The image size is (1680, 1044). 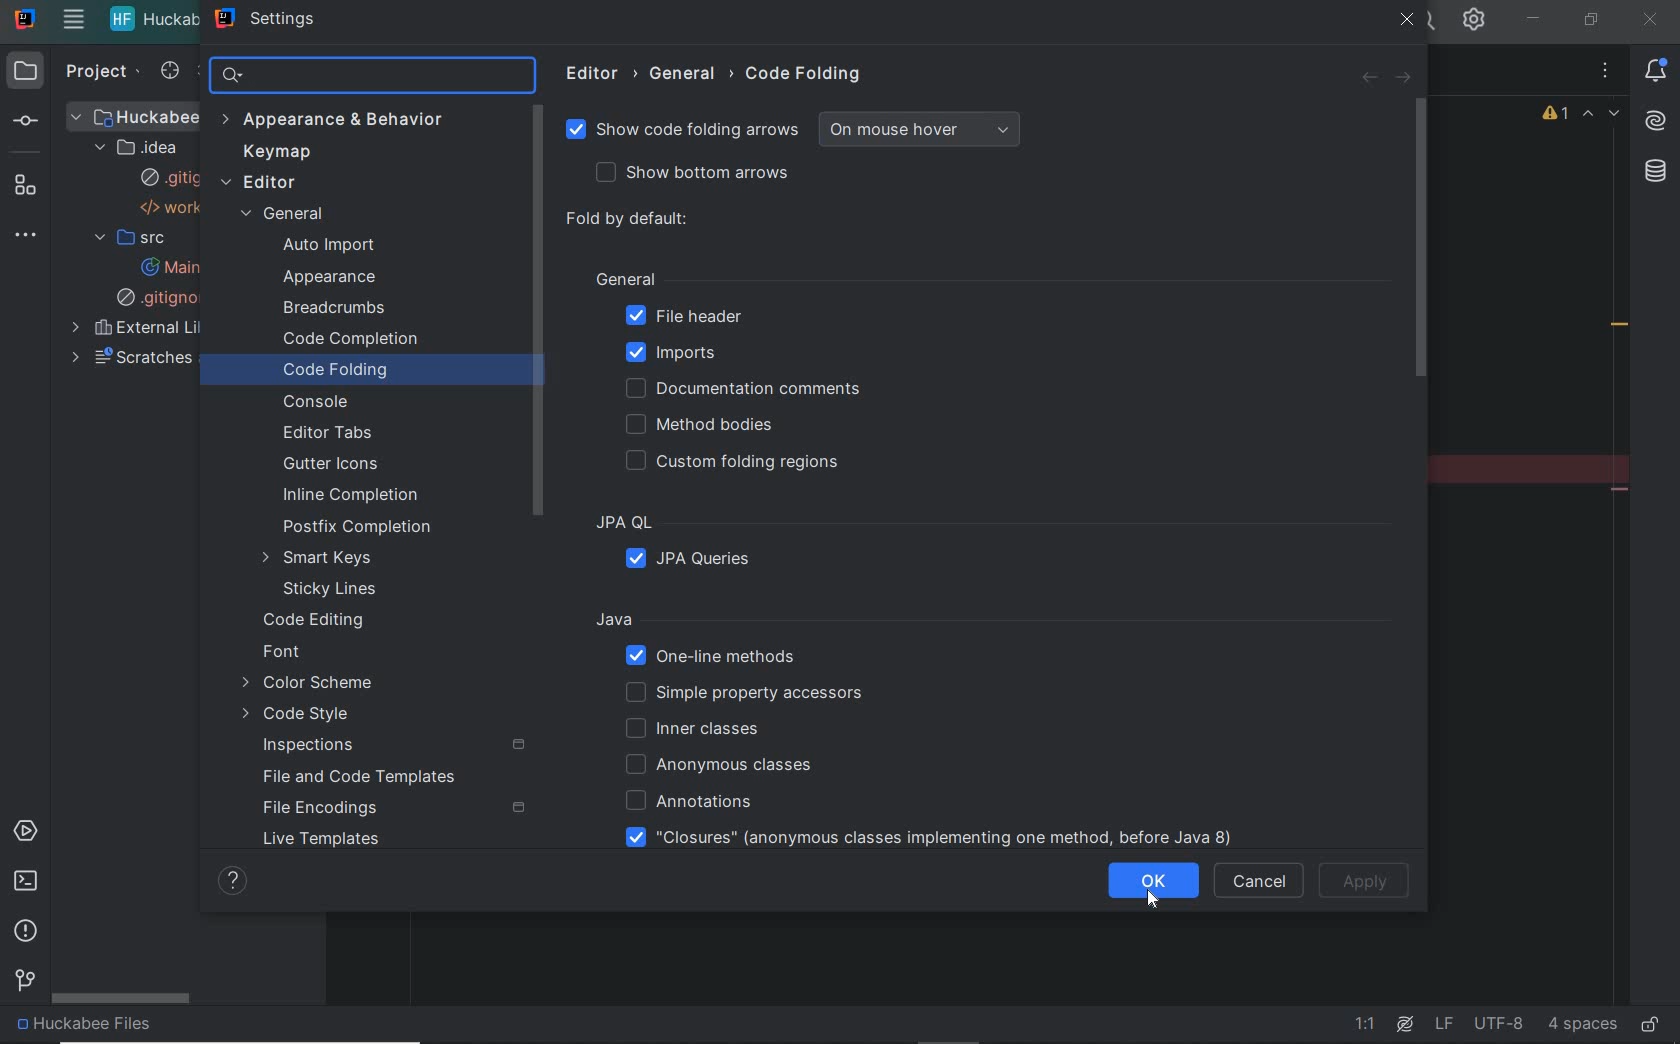 I want to click on code folding, so click(x=807, y=74).